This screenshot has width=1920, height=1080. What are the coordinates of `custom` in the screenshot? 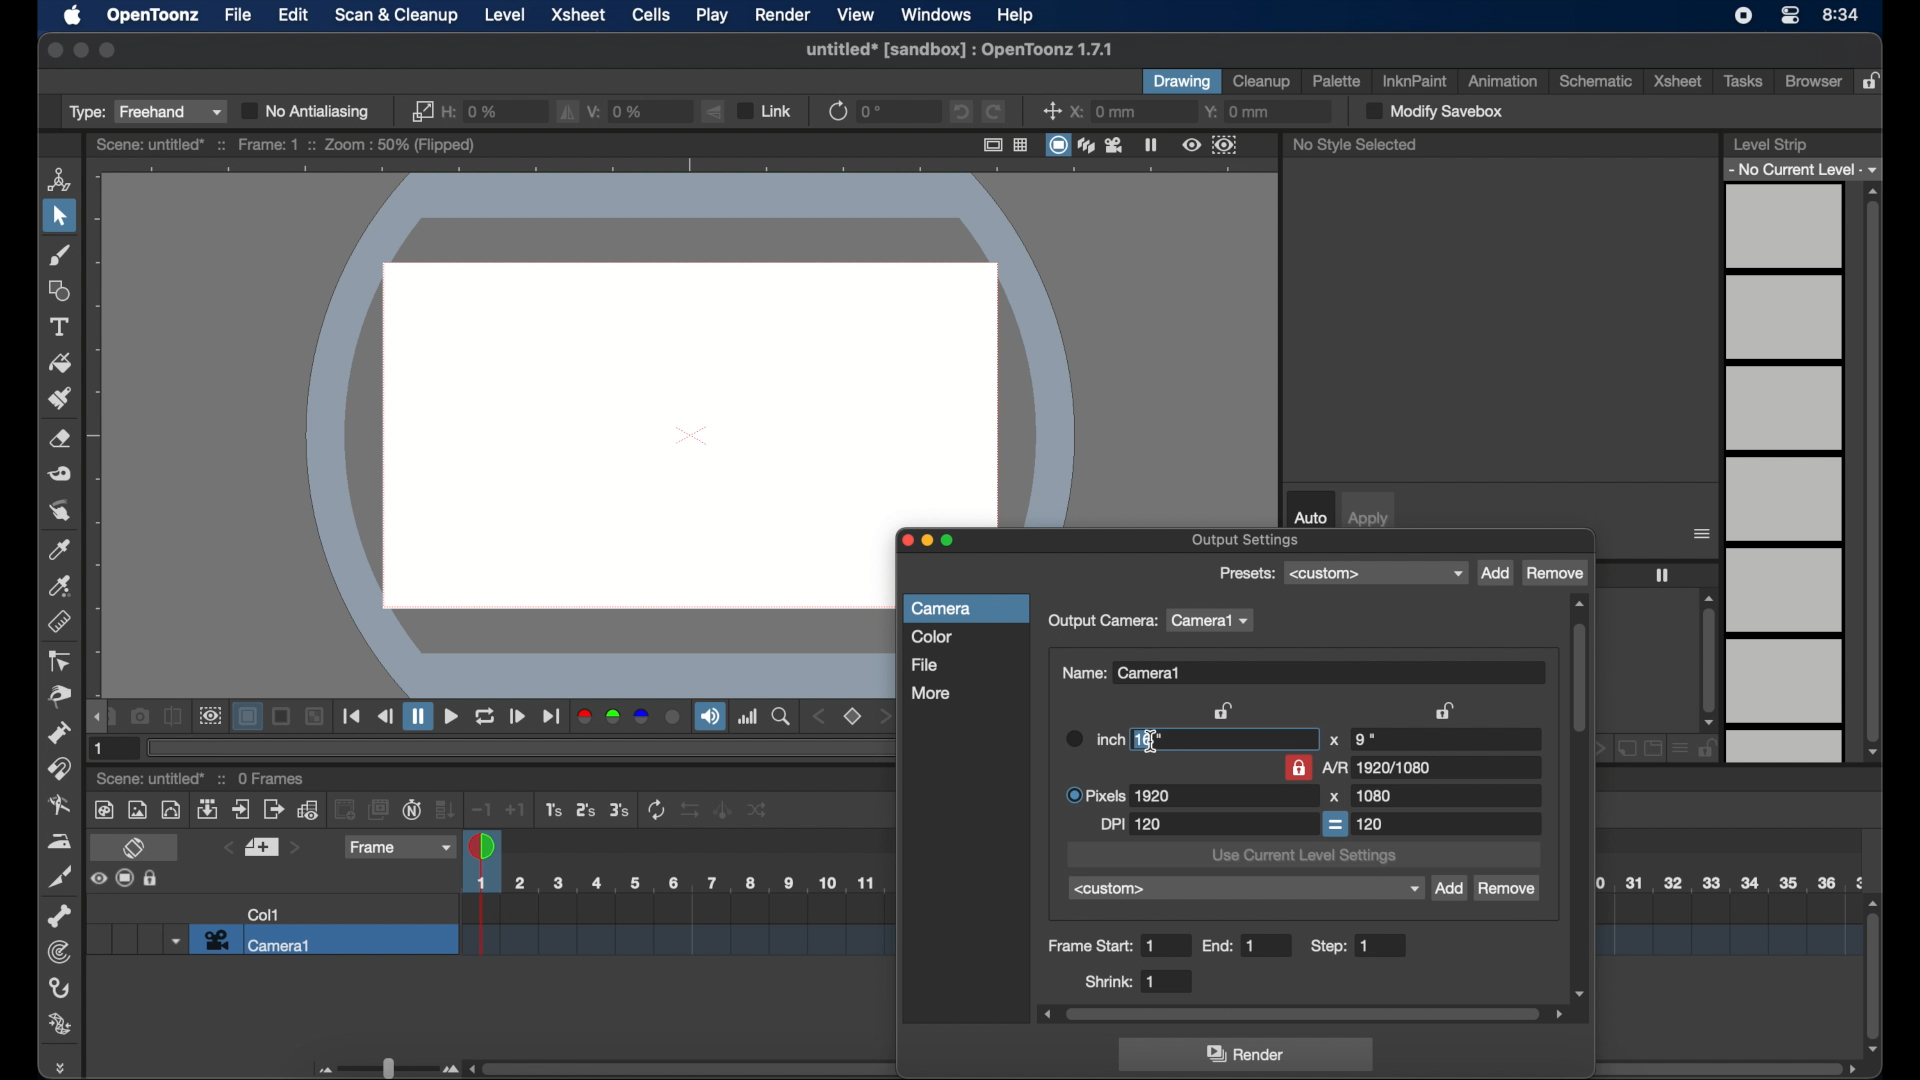 It's located at (1246, 889).